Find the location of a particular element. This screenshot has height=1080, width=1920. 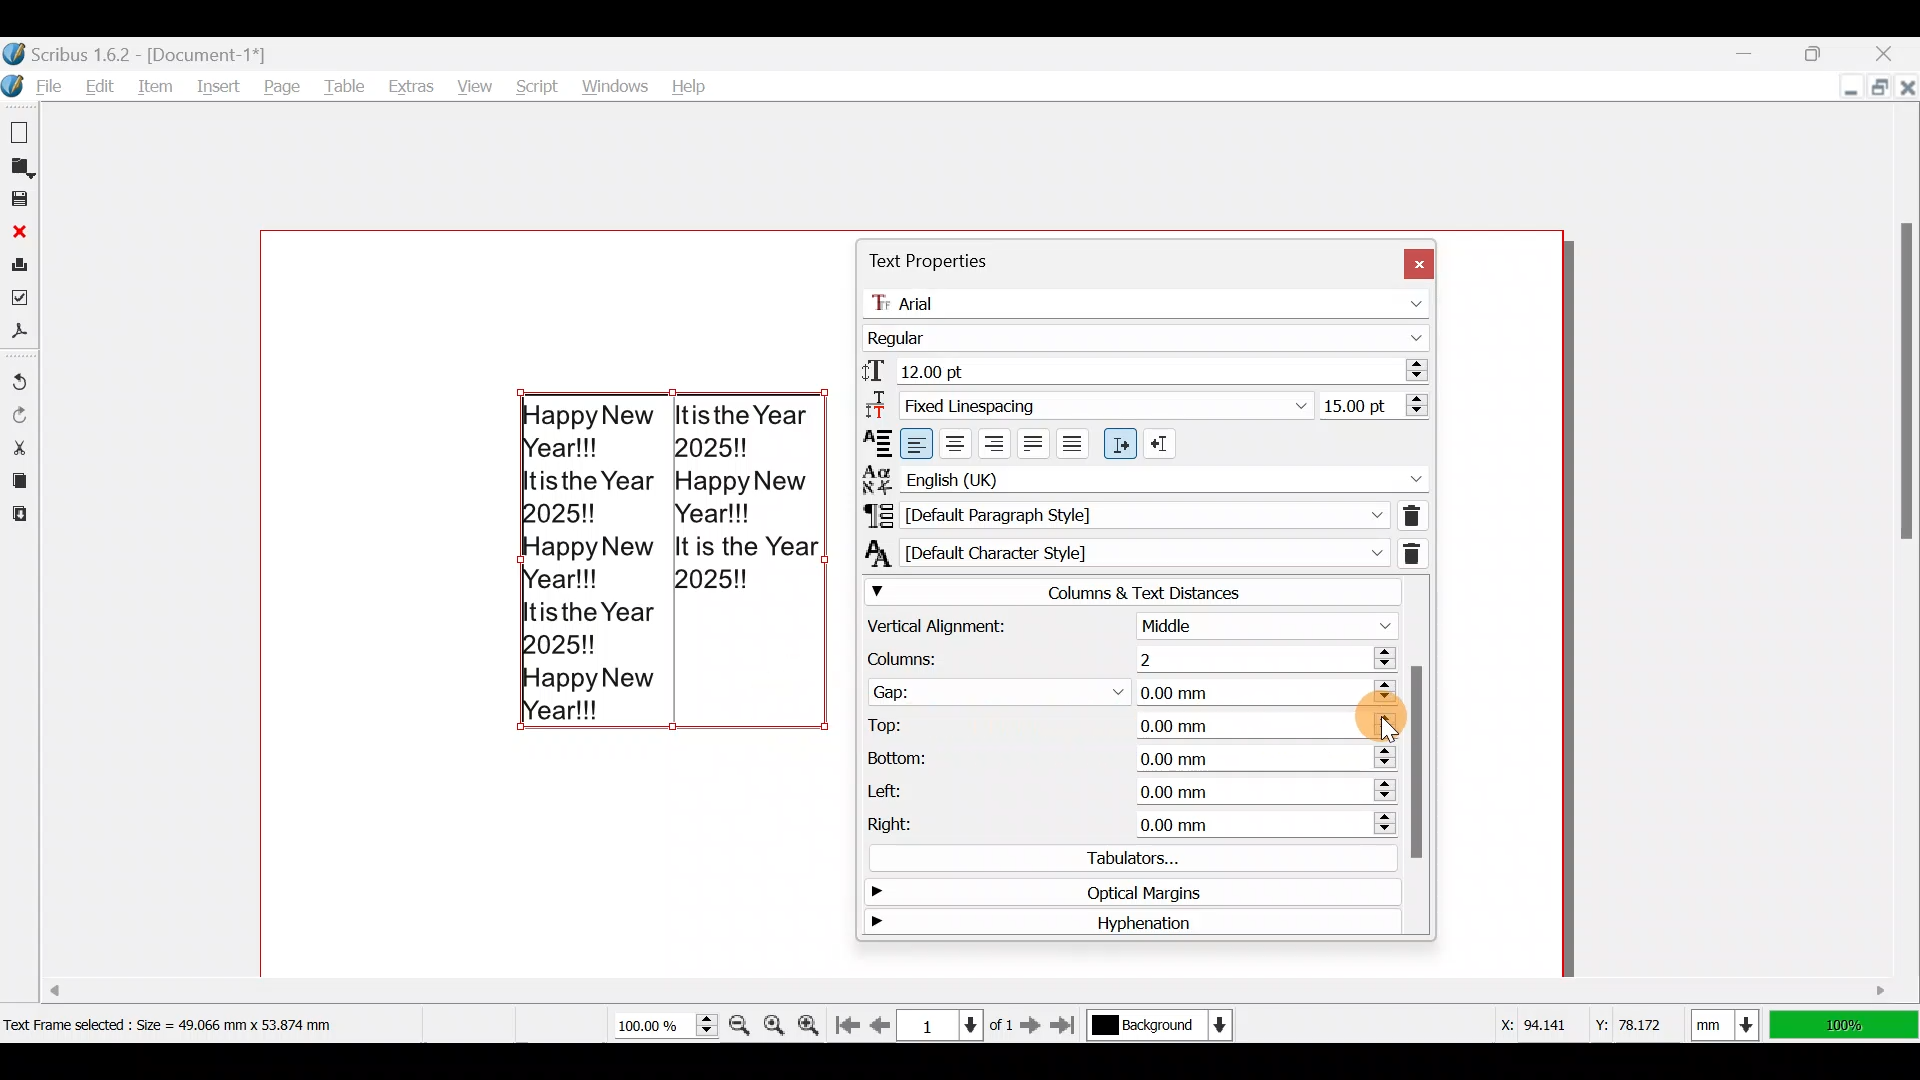

Redo is located at coordinates (22, 413).